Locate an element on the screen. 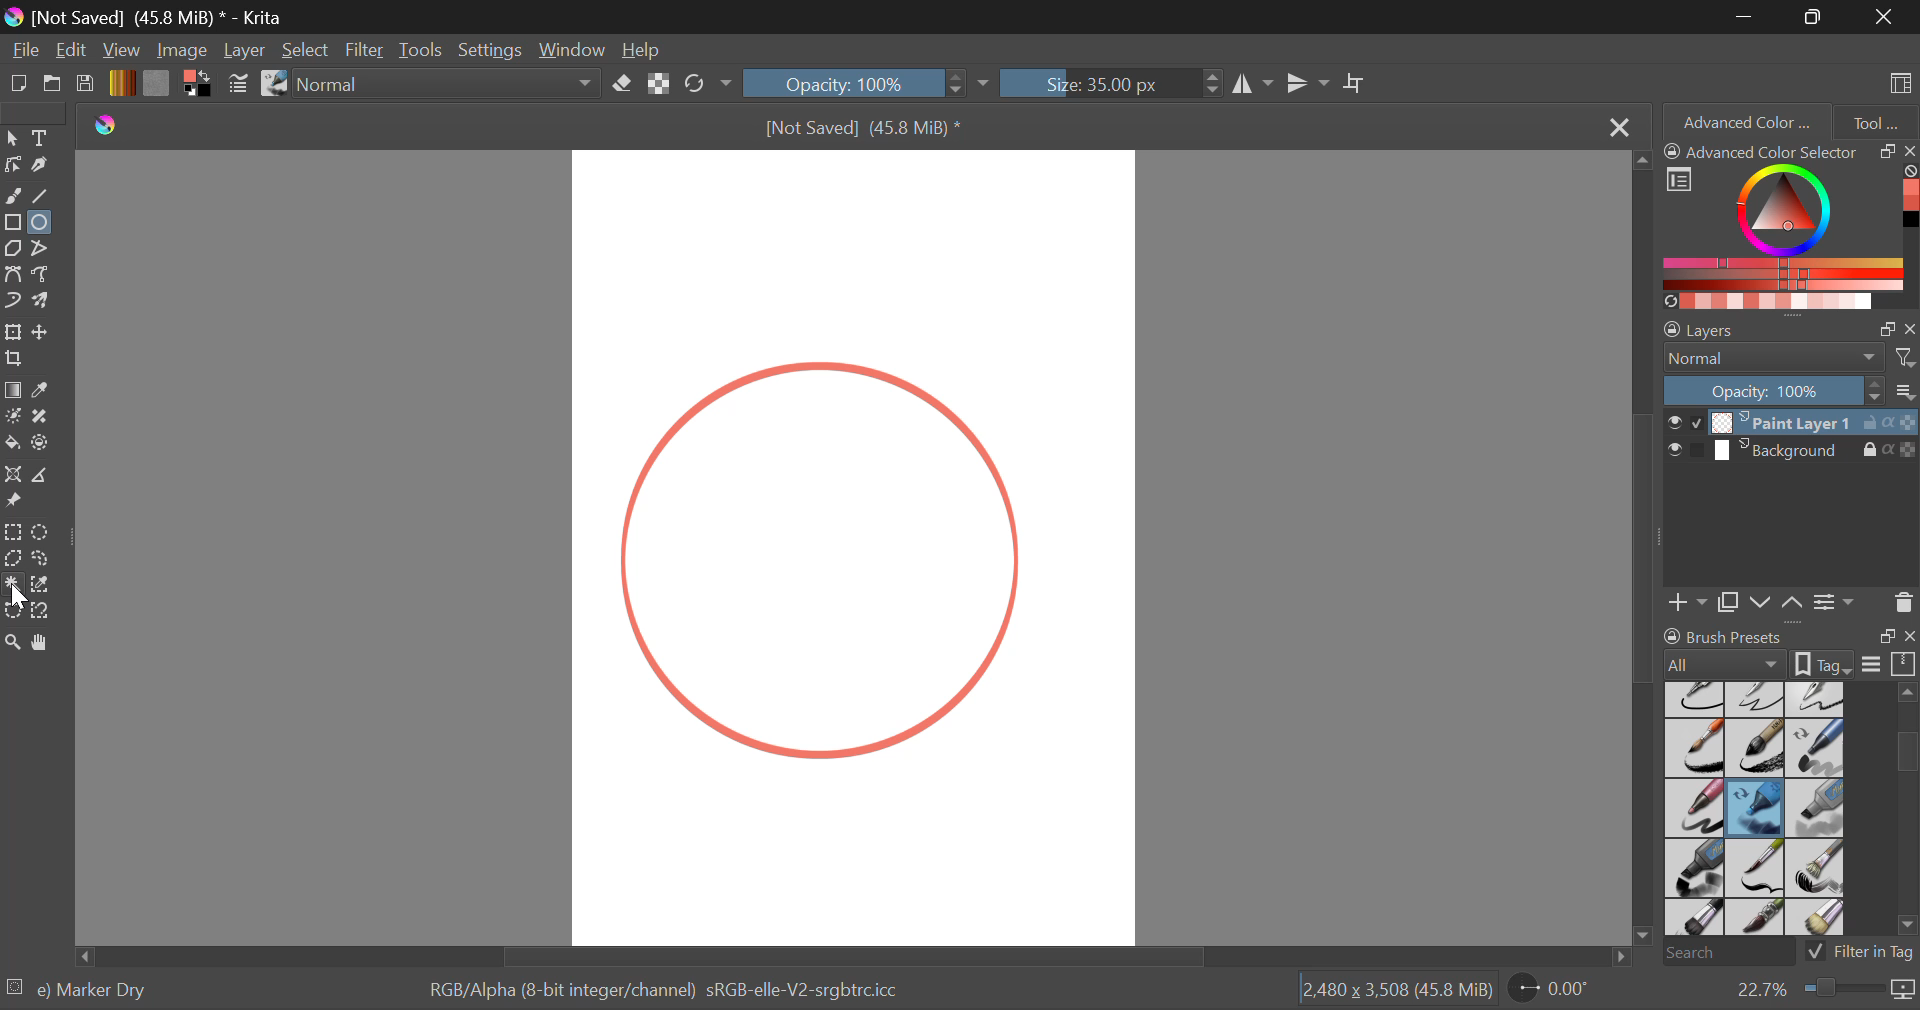 Image resolution: width=1920 pixels, height=1010 pixels.  is located at coordinates (73, 52).